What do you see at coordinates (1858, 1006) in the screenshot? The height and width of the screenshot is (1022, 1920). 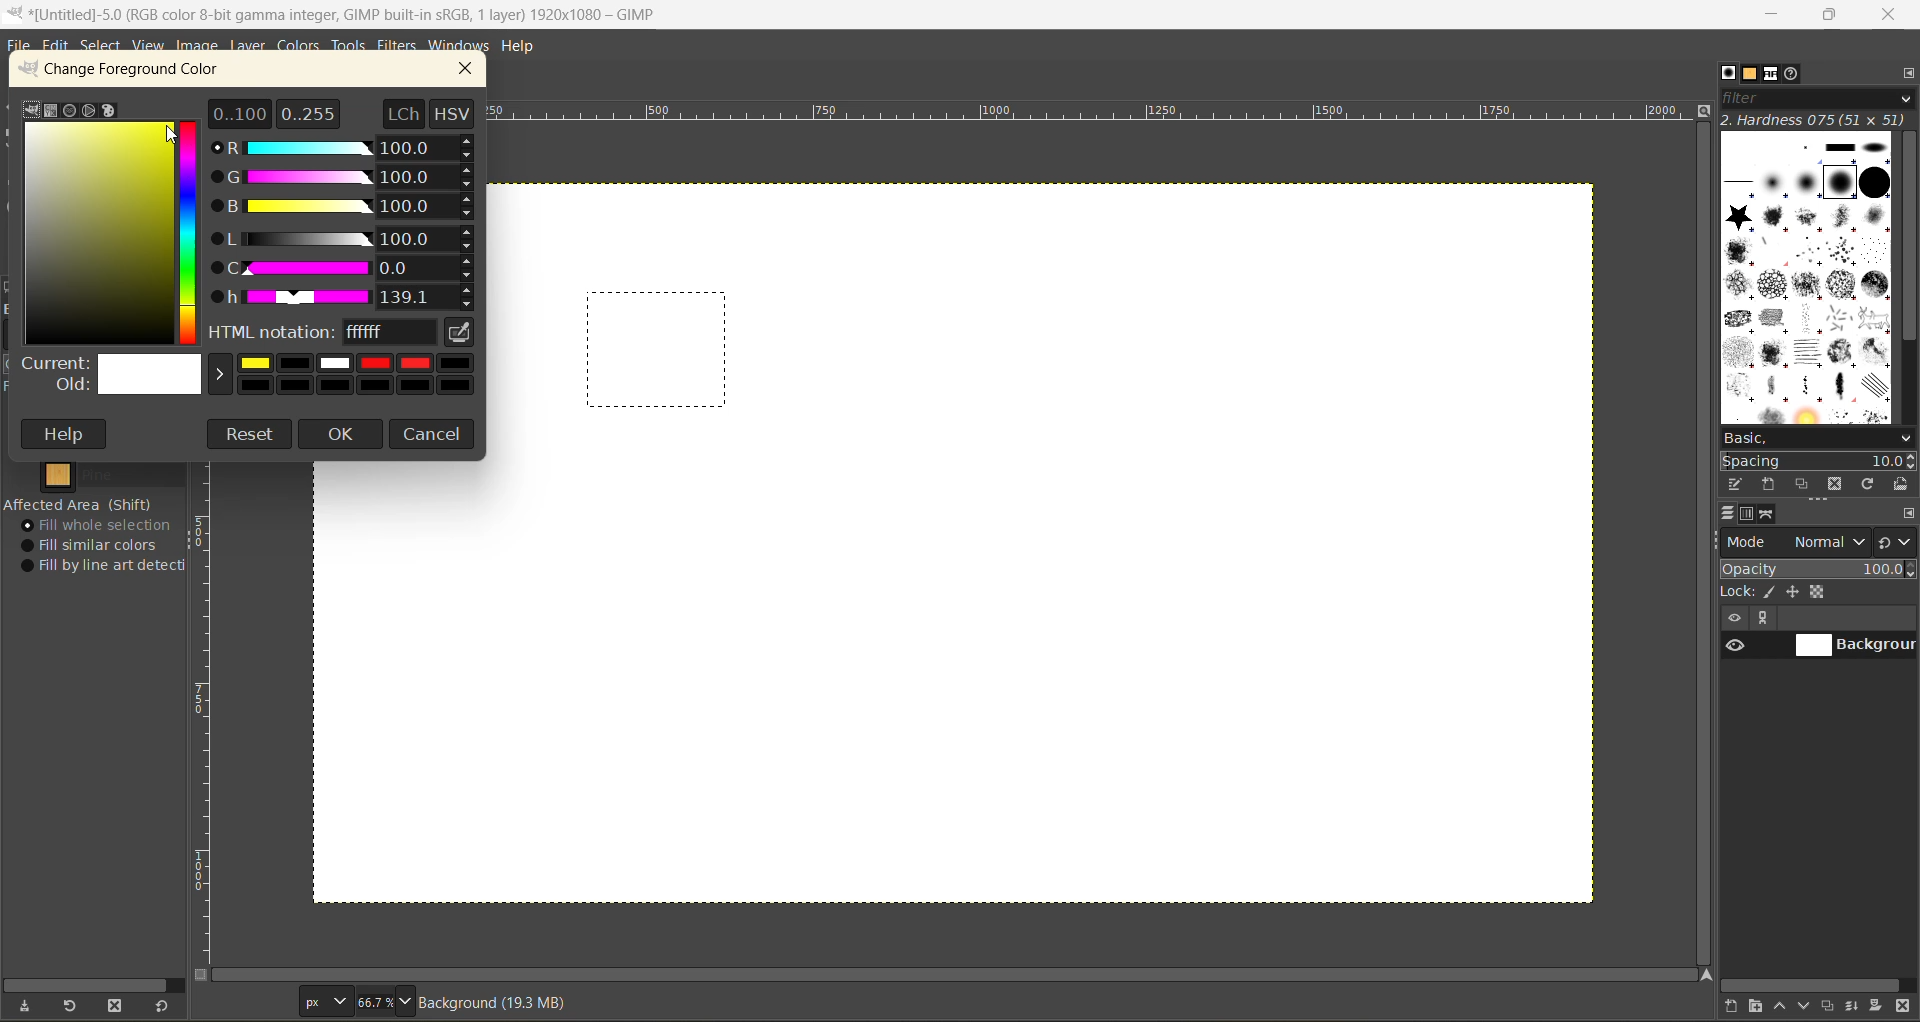 I see `merge this layer` at bounding box center [1858, 1006].